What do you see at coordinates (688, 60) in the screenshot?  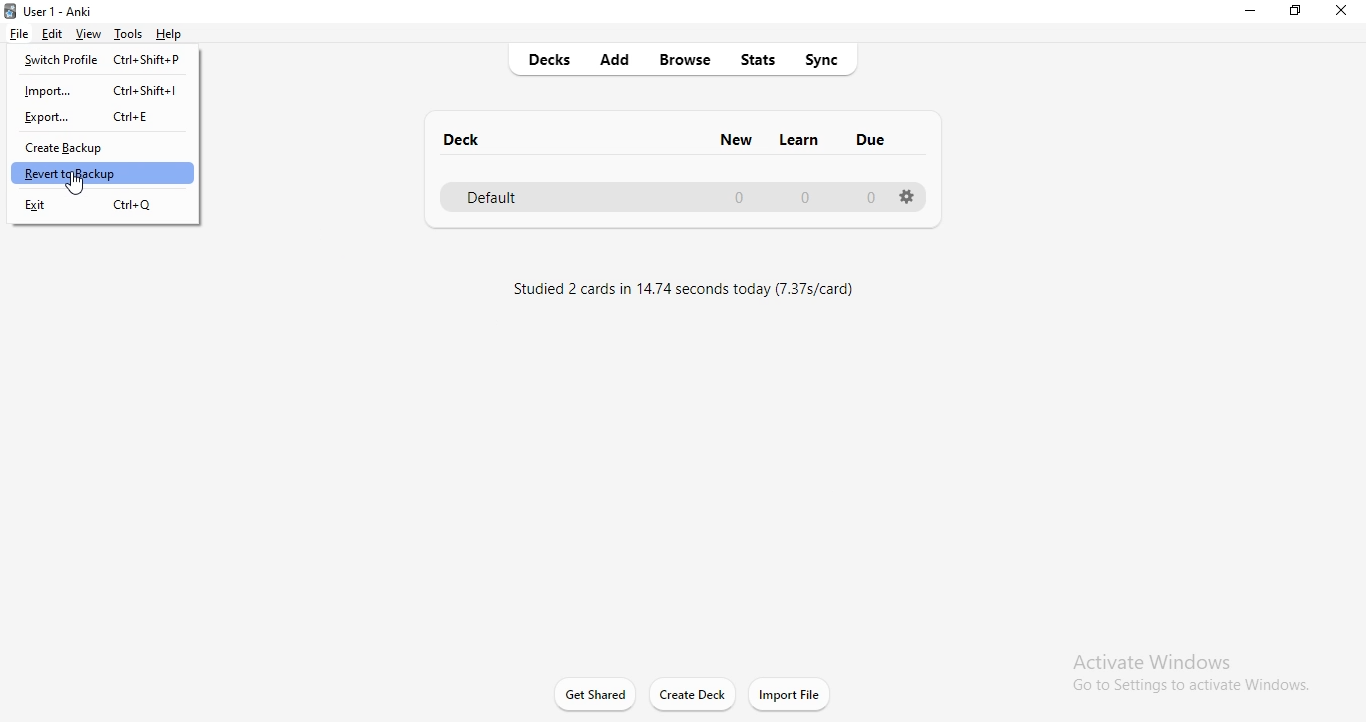 I see `browse` at bounding box center [688, 60].